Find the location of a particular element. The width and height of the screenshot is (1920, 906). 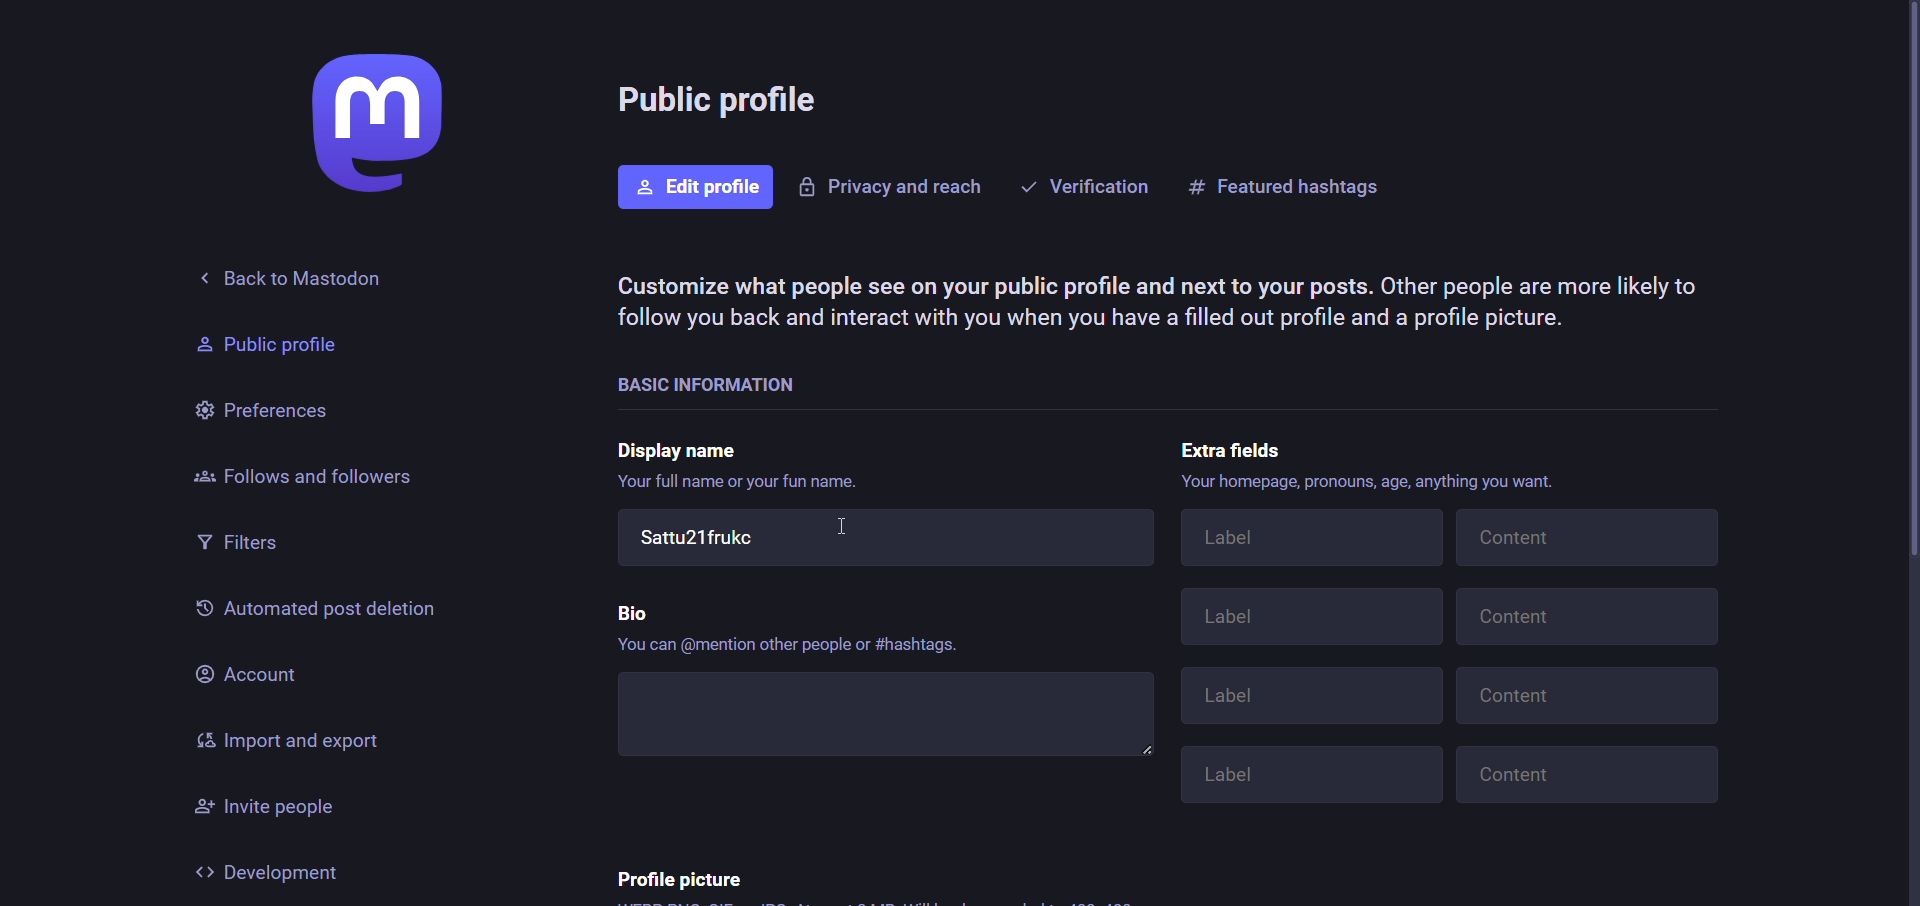

Label is located at coordinates (1308, 777).